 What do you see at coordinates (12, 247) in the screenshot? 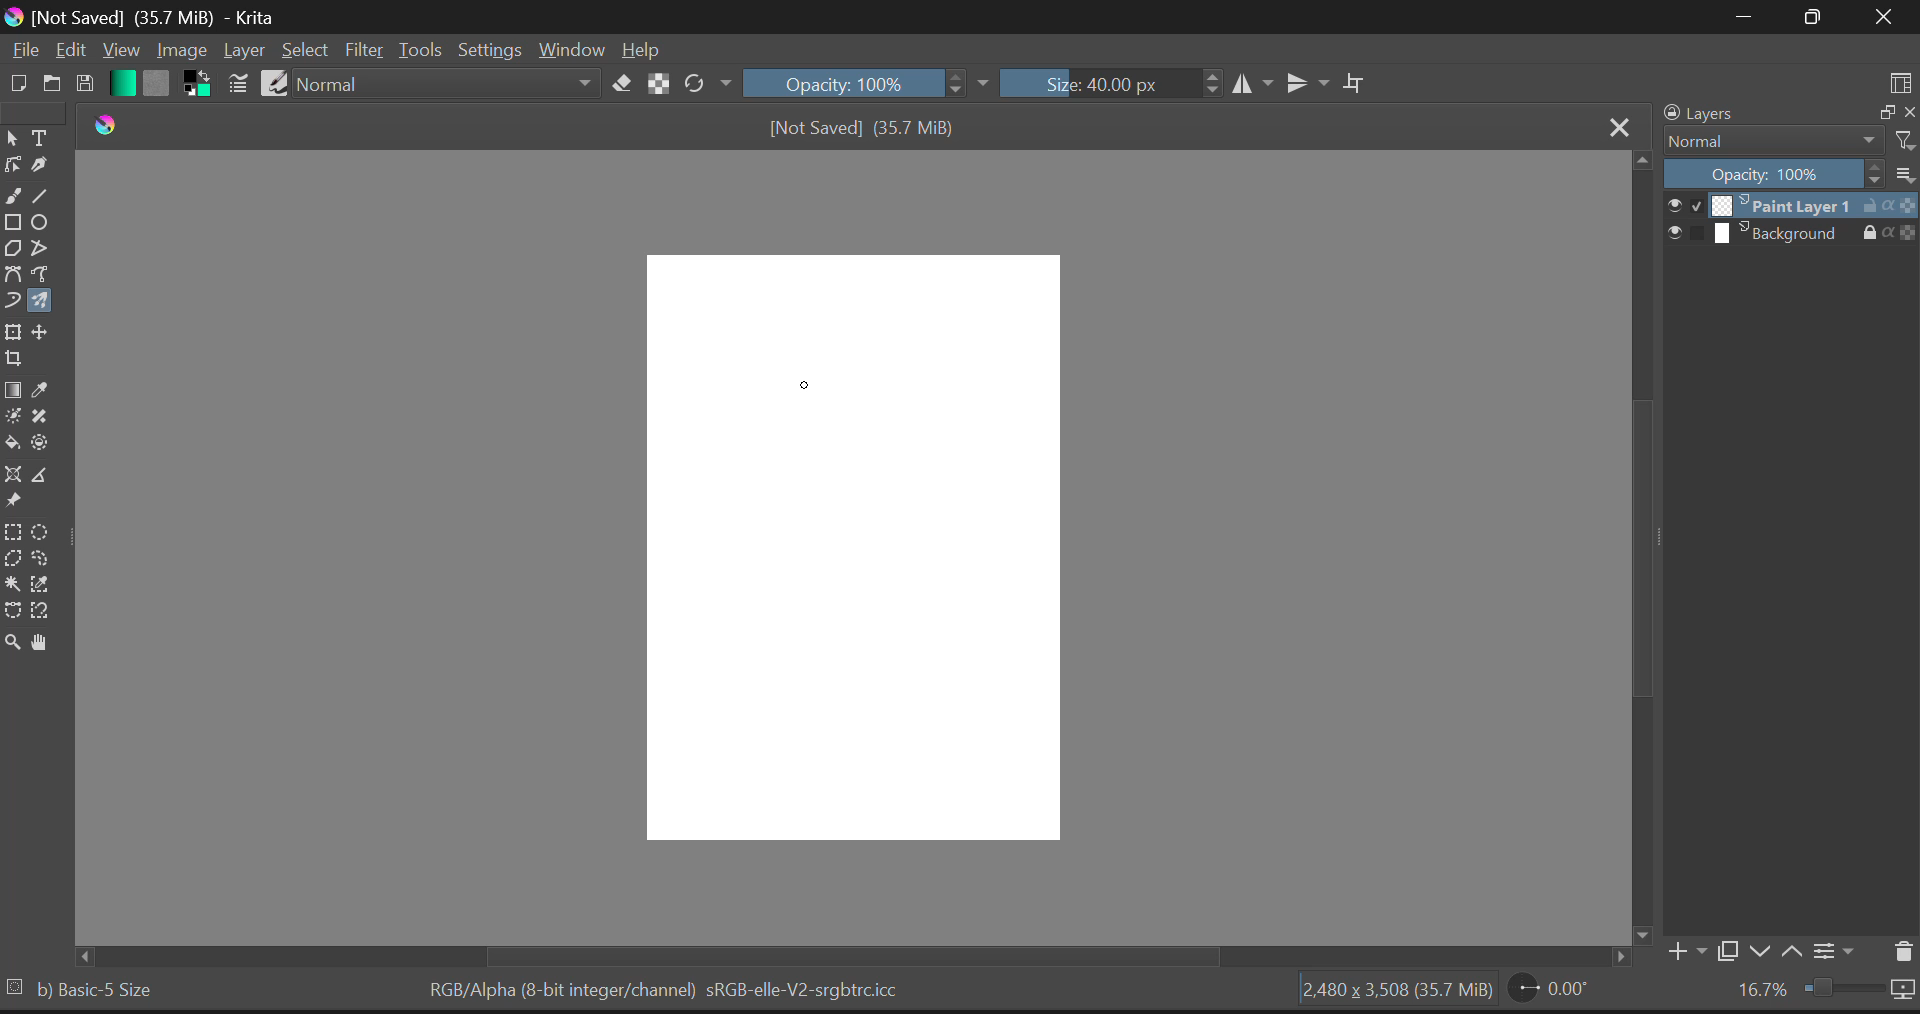
I see `Polygons` at bounding box center [12, 247].